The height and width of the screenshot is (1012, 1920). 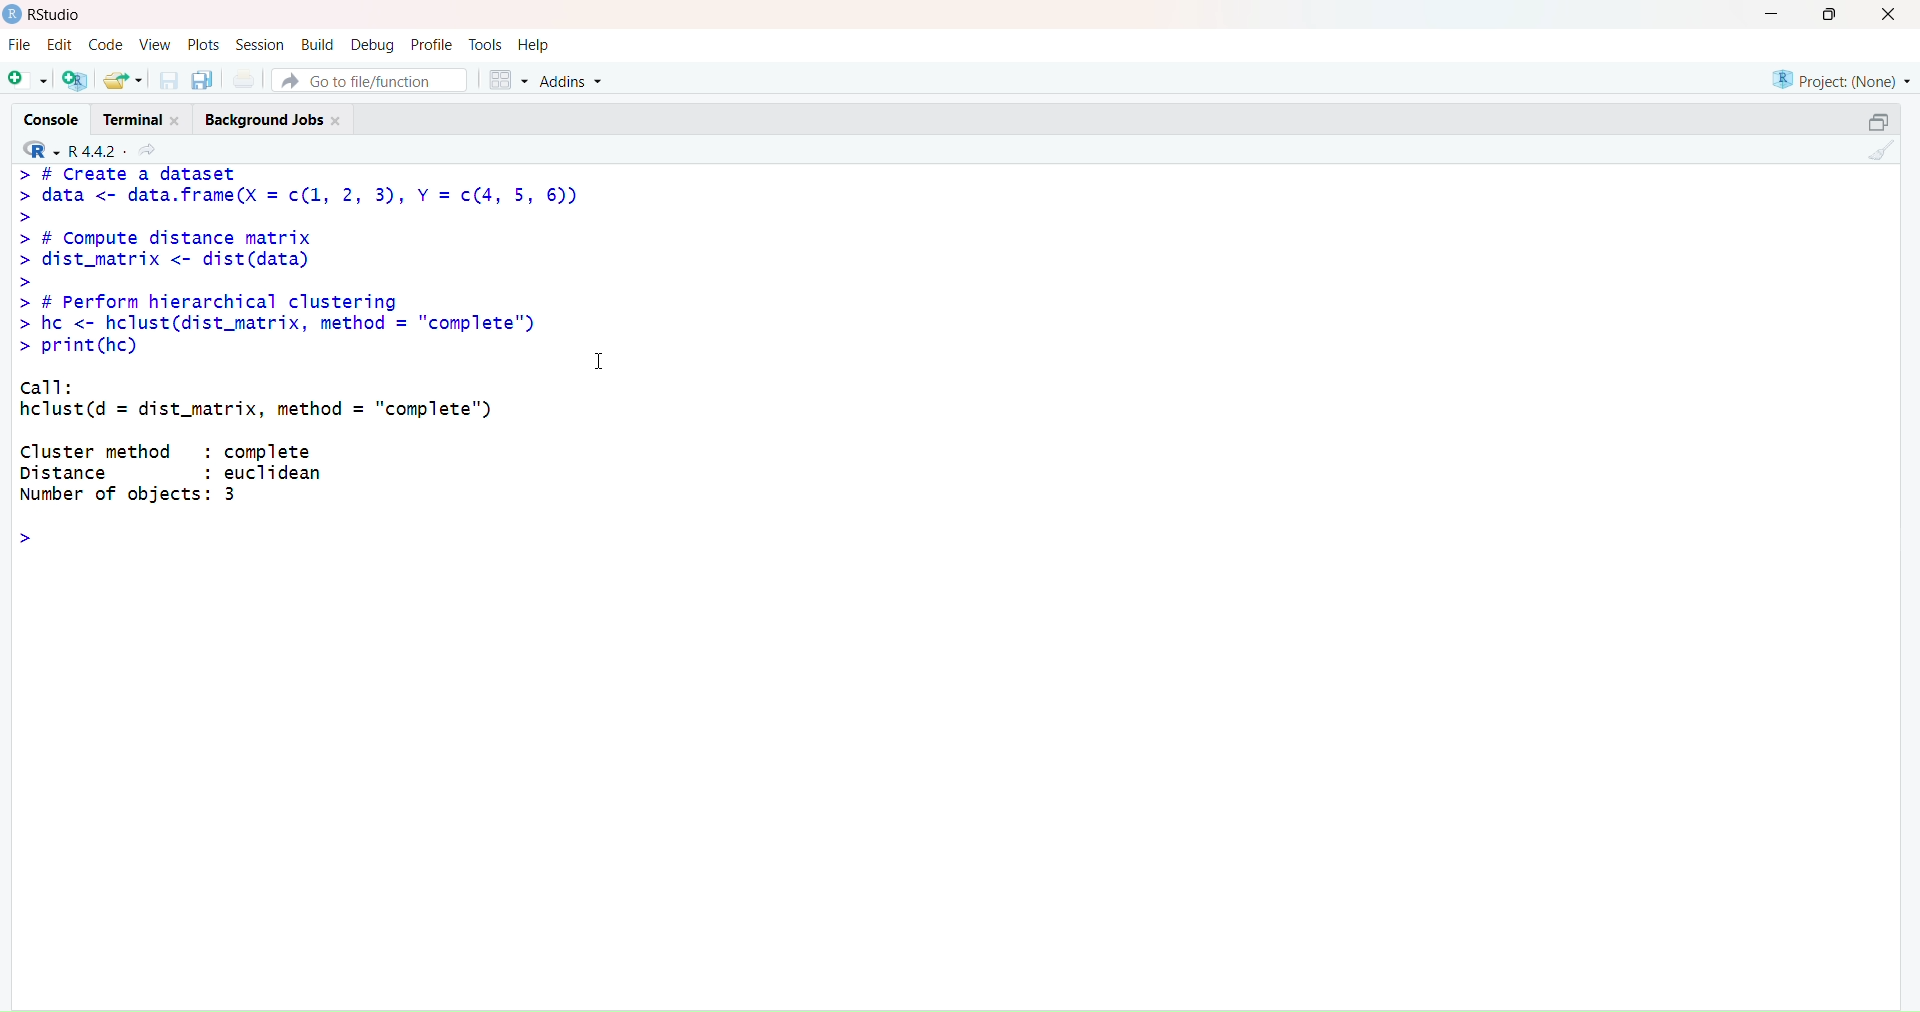 What do you see at coordinates (249, 76) in the screenshot?
I see `Save all open documents (Ctrl + Alt + S)` at bounding box center [249, 76].